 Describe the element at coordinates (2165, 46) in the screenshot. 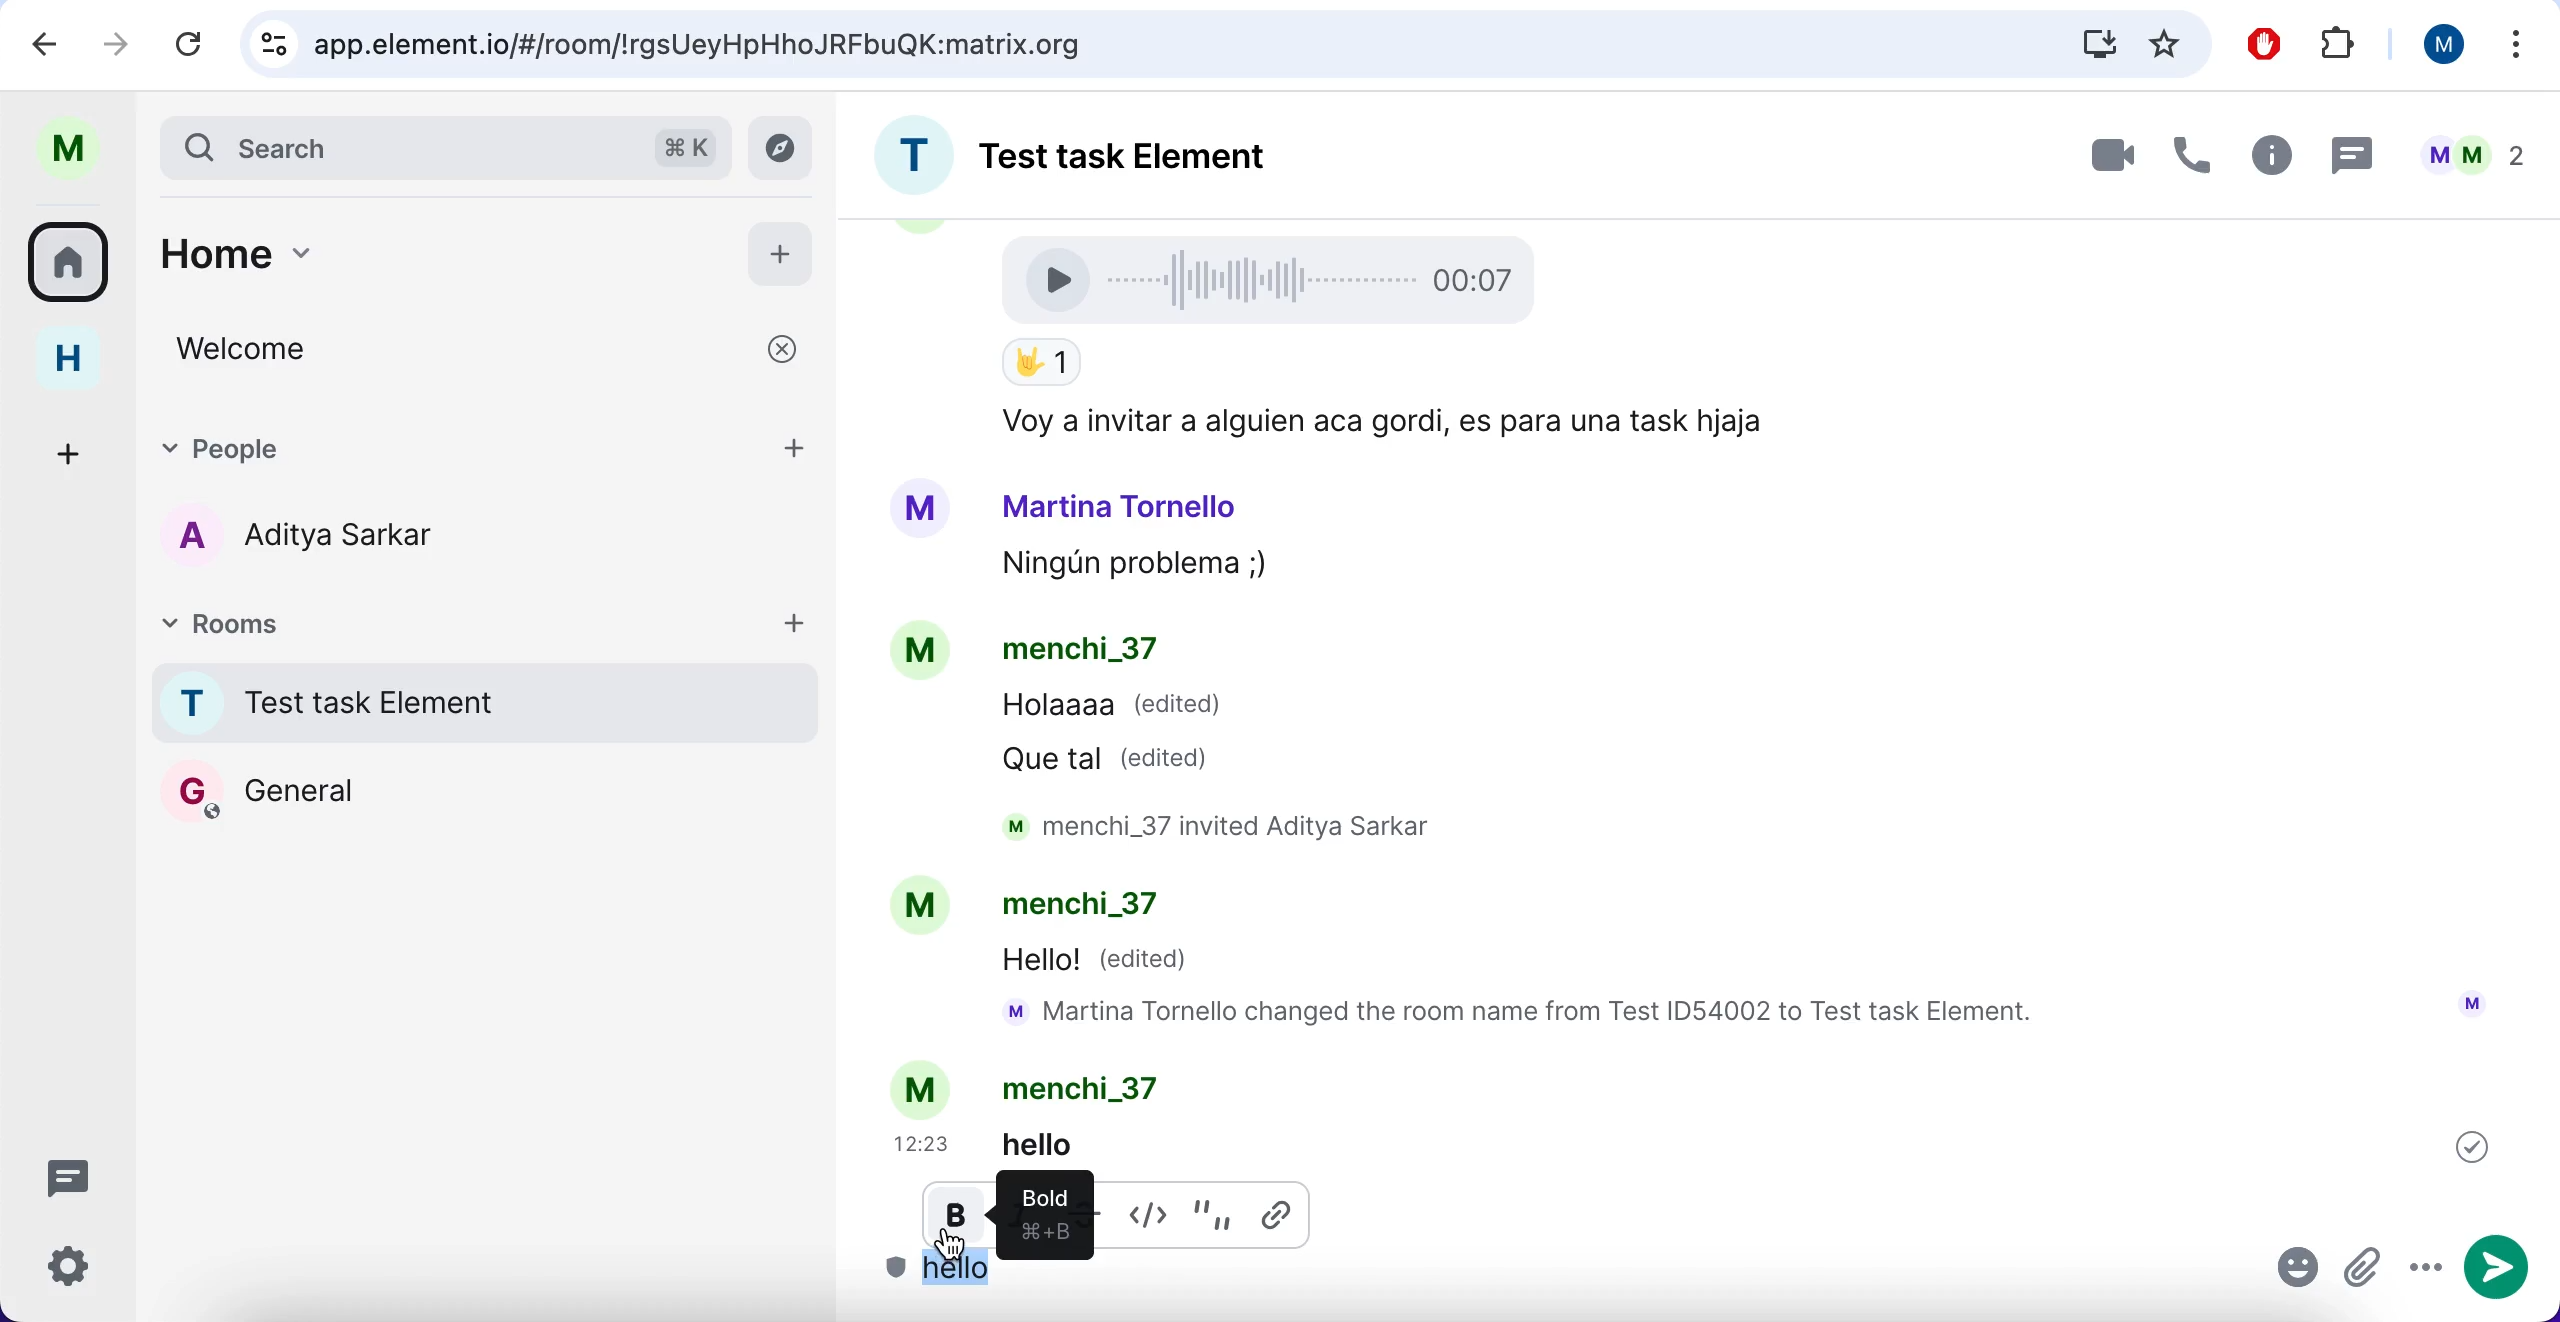

I see `favorites` at that location.